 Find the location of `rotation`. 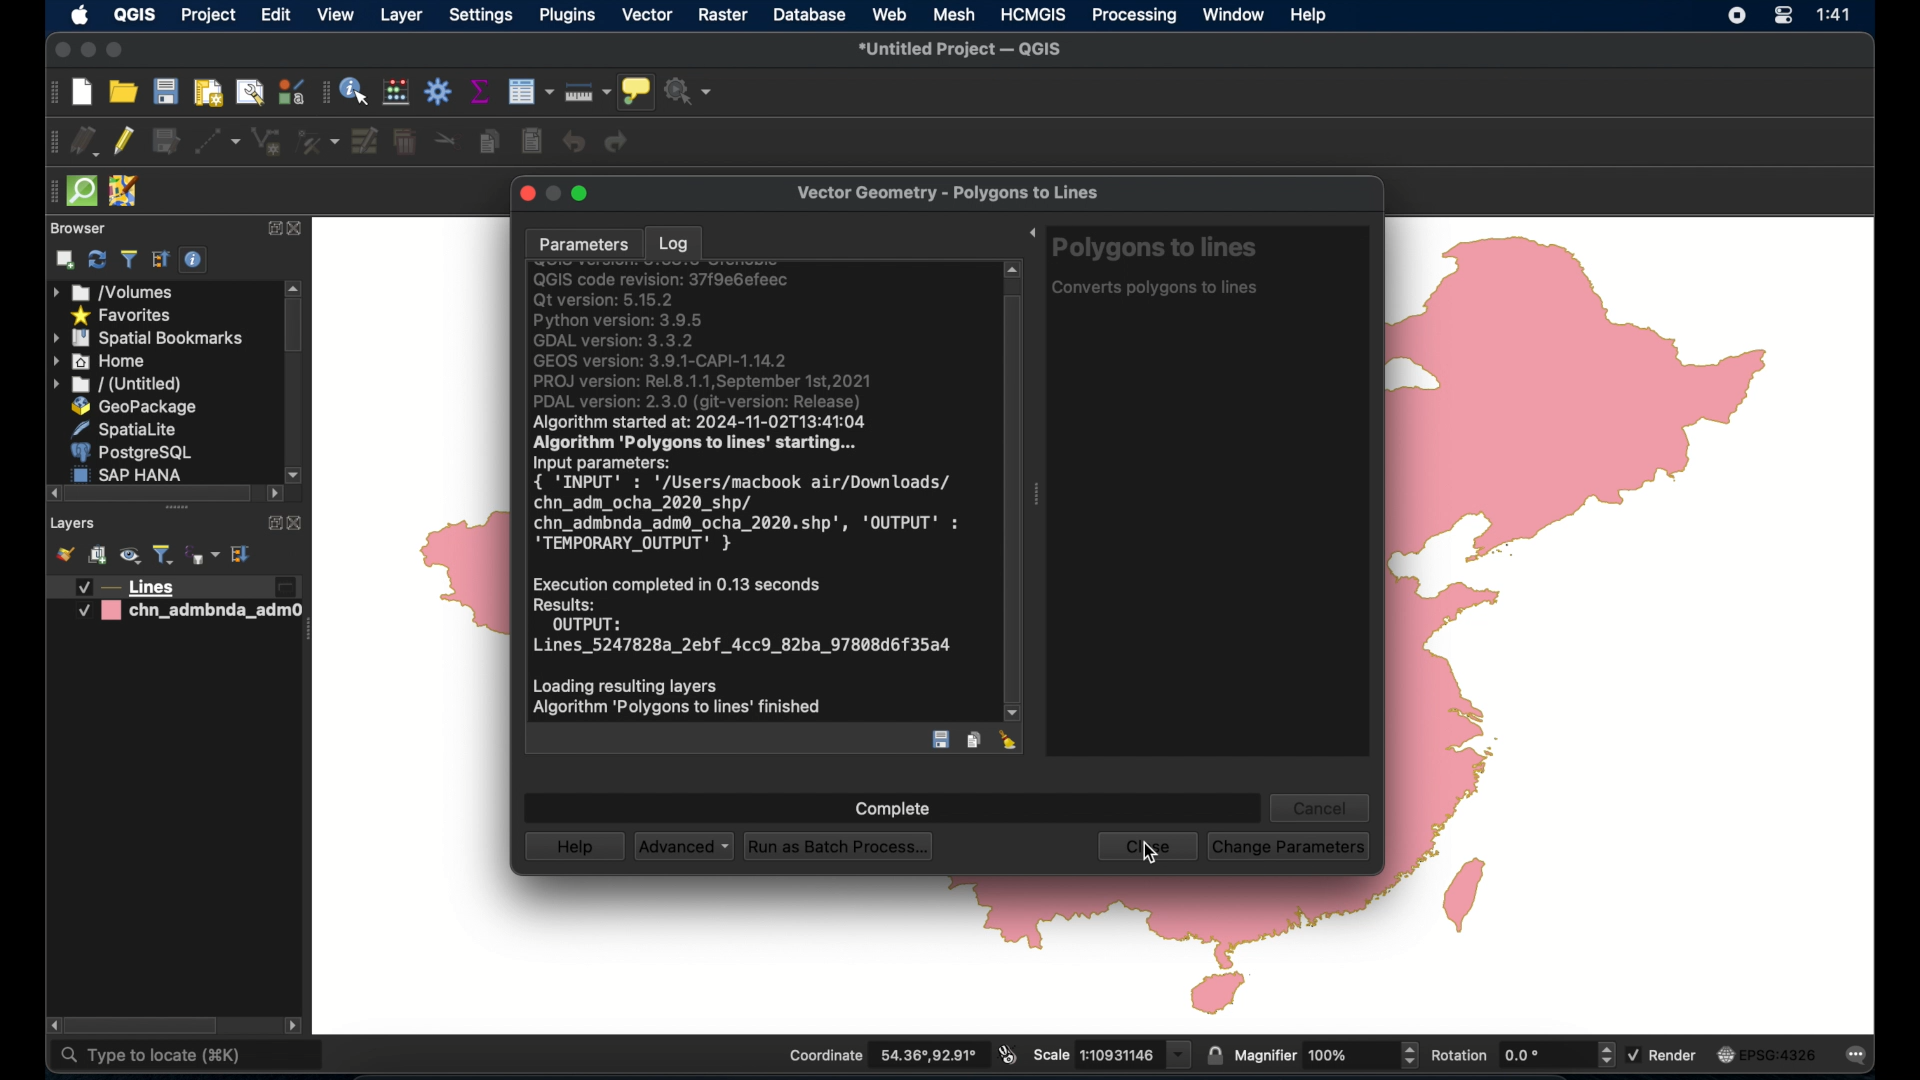

rotation is located at coordinates (1521, 1054).